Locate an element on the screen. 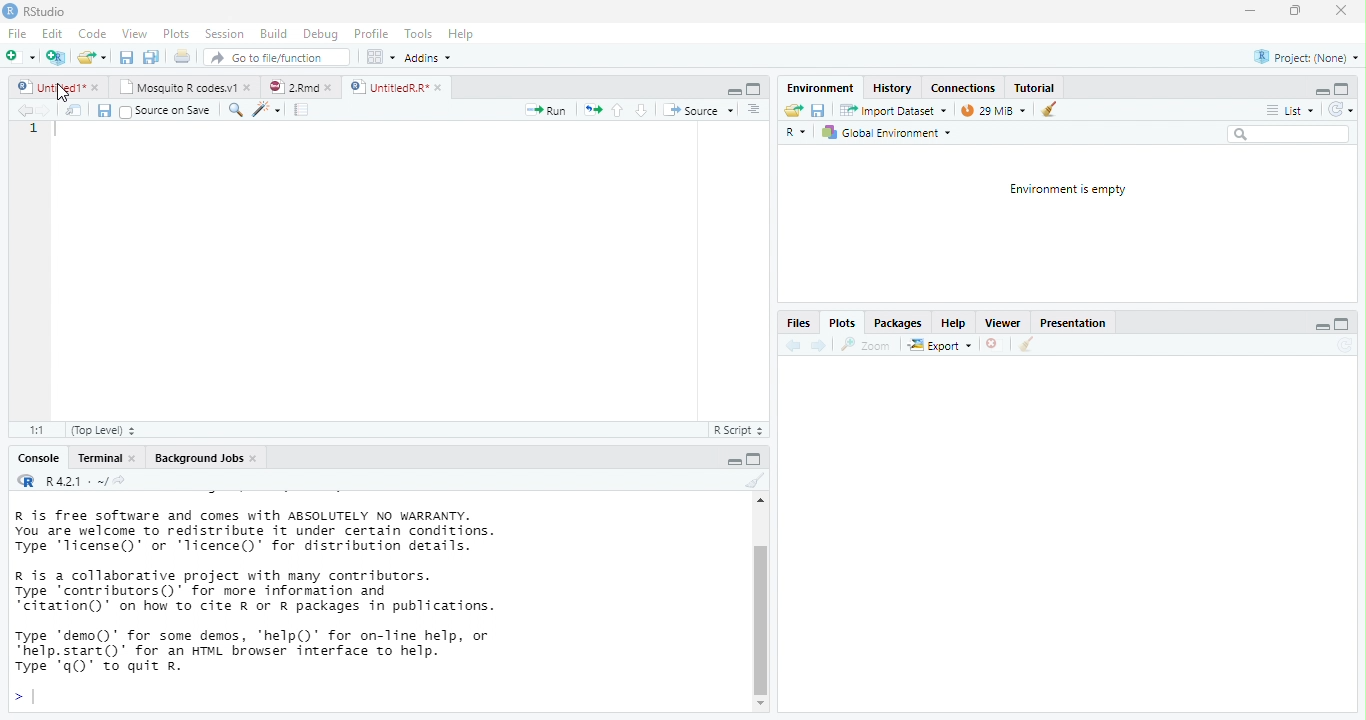  search is located at coordinates (233, 110).